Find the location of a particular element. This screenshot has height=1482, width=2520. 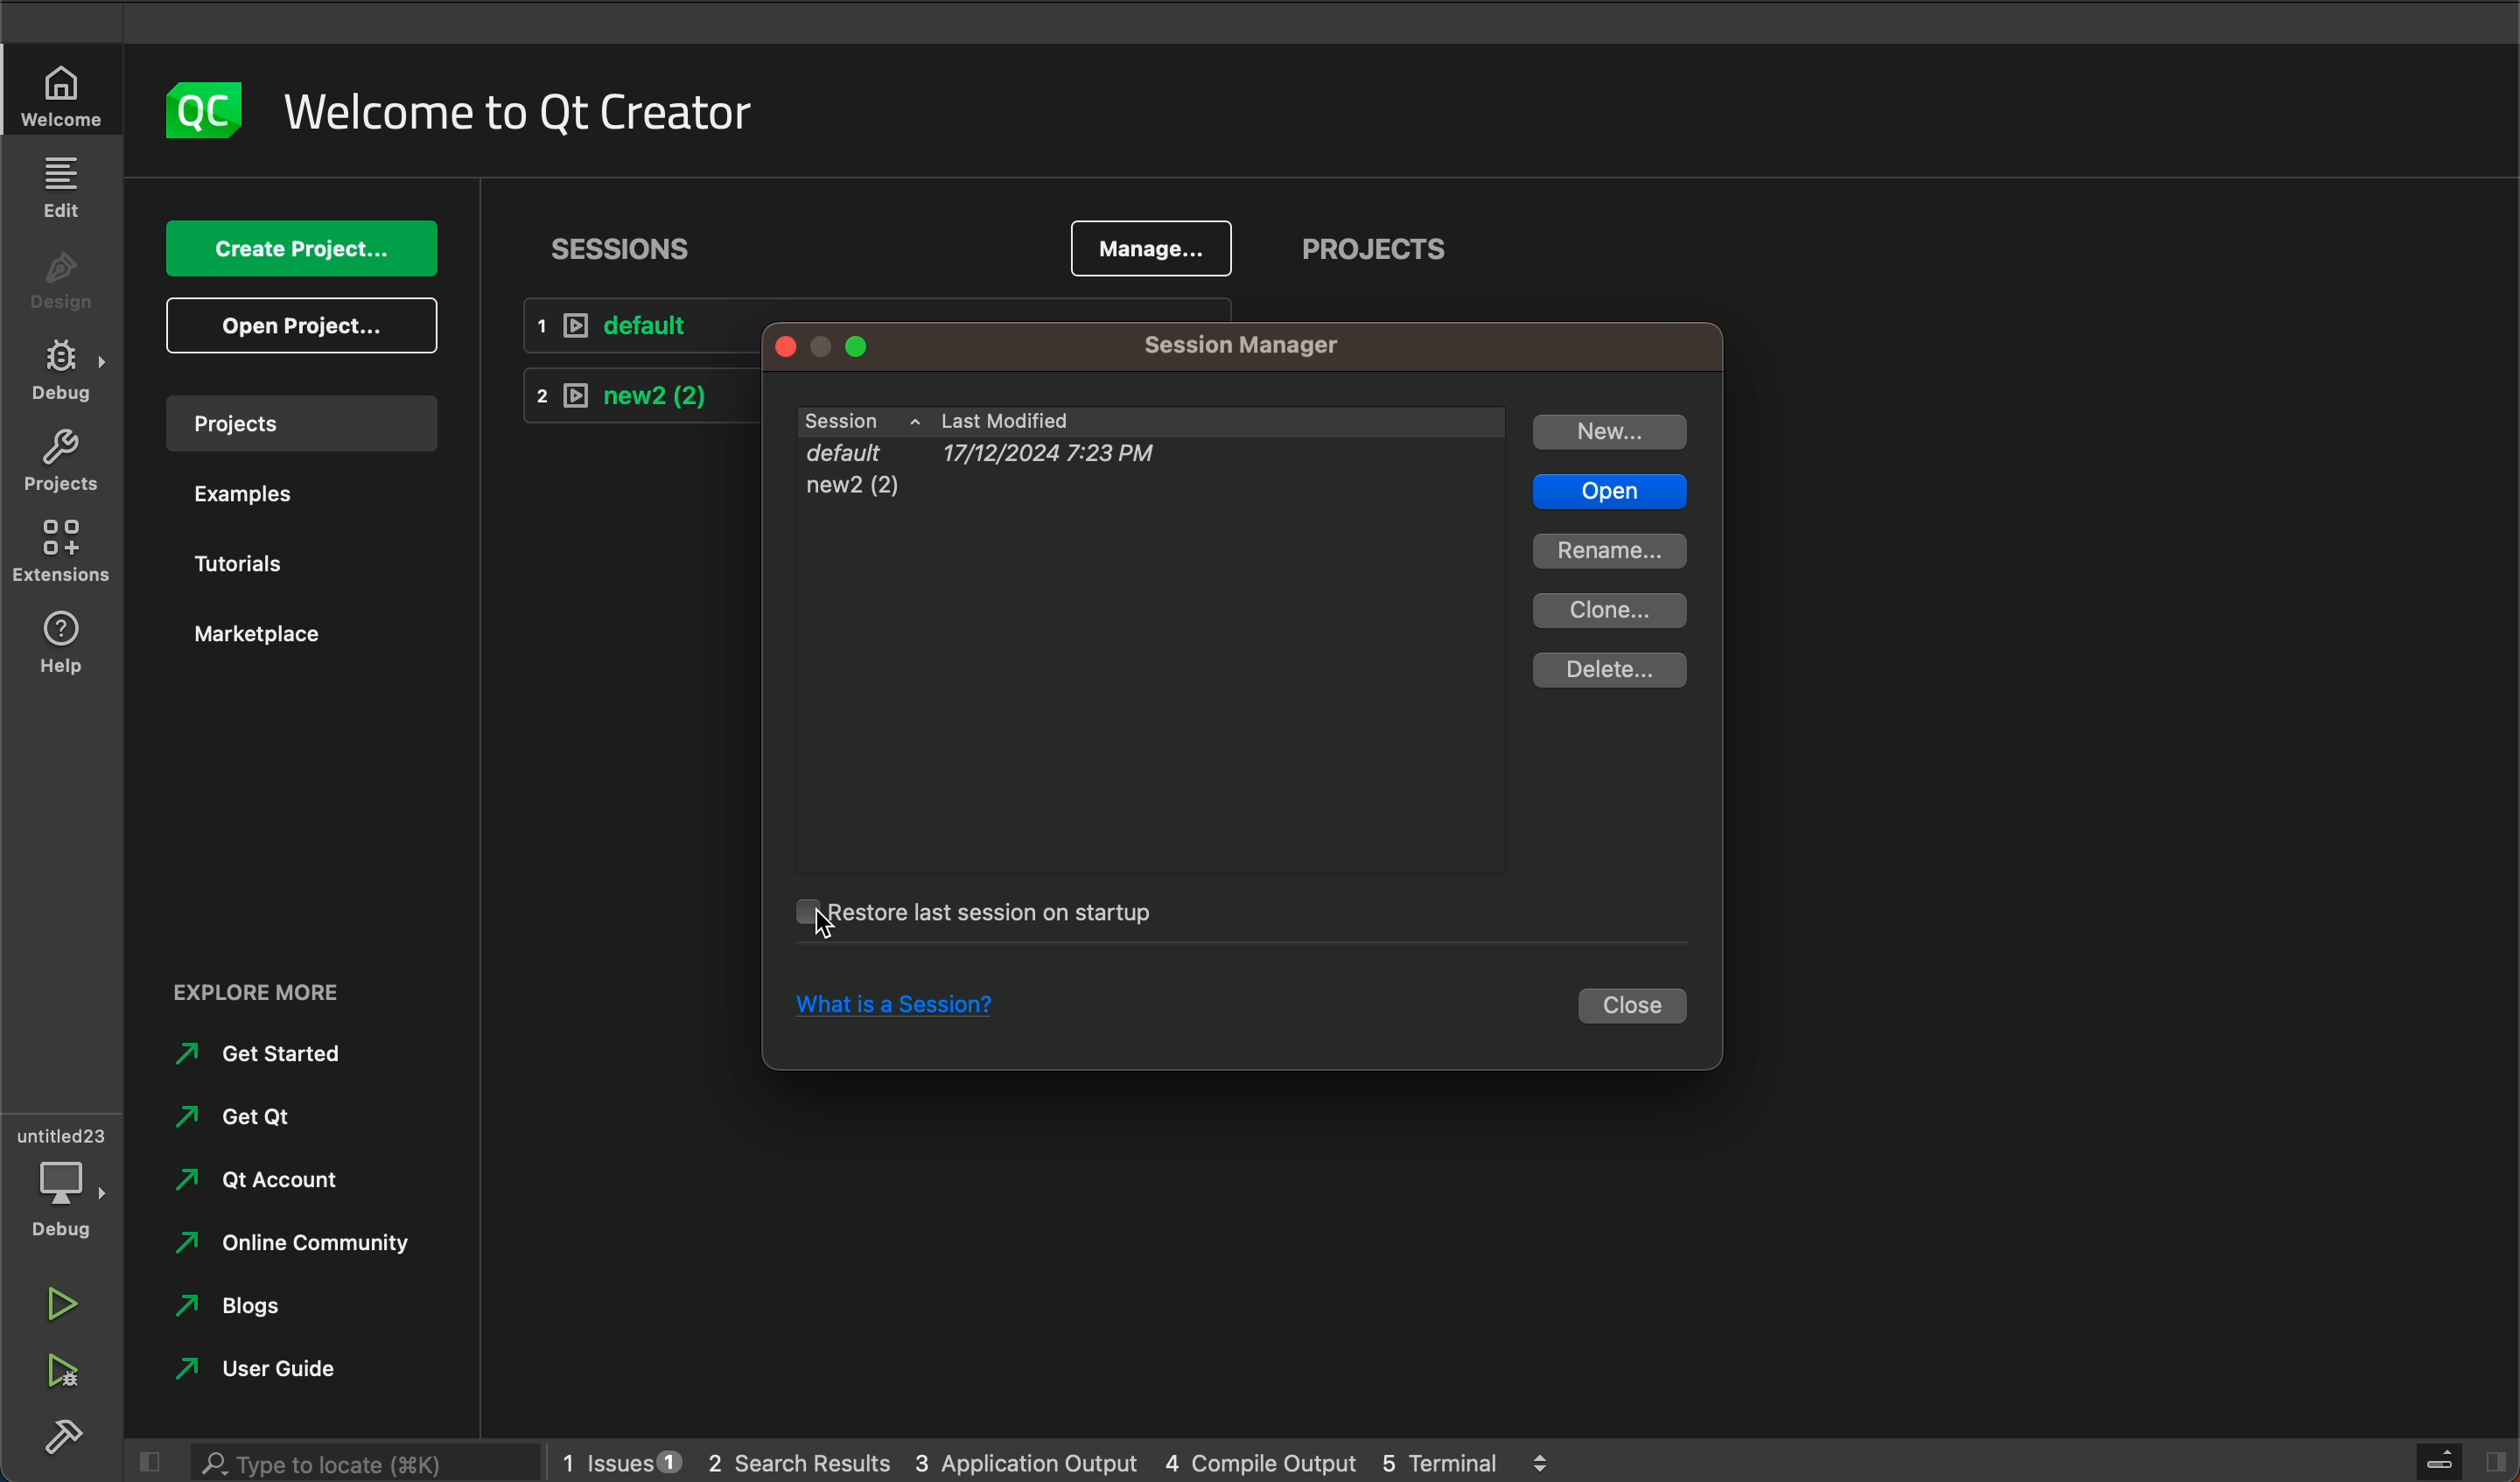

run debug is located at coordinates (57, 1372).